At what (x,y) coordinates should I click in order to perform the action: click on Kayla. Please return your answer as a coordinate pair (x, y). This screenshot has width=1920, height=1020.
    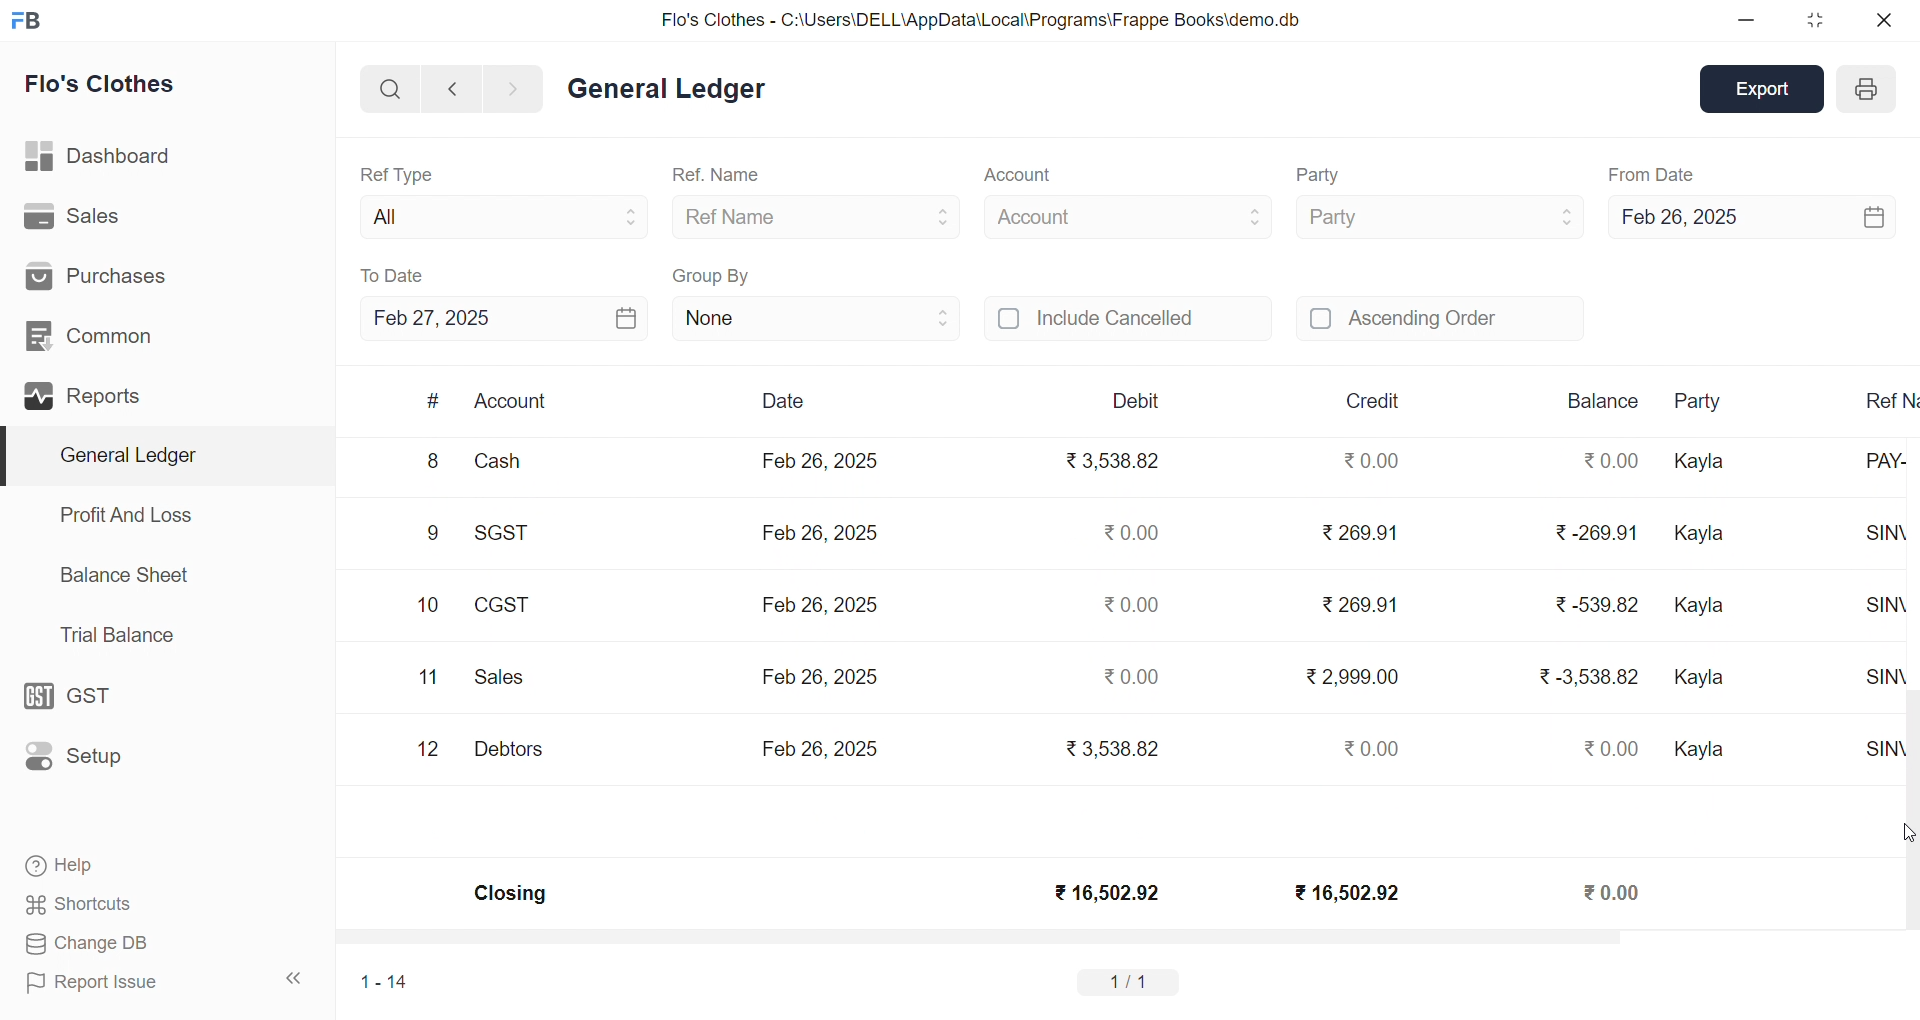
    Looking at the image, I should click on (1703, 463).